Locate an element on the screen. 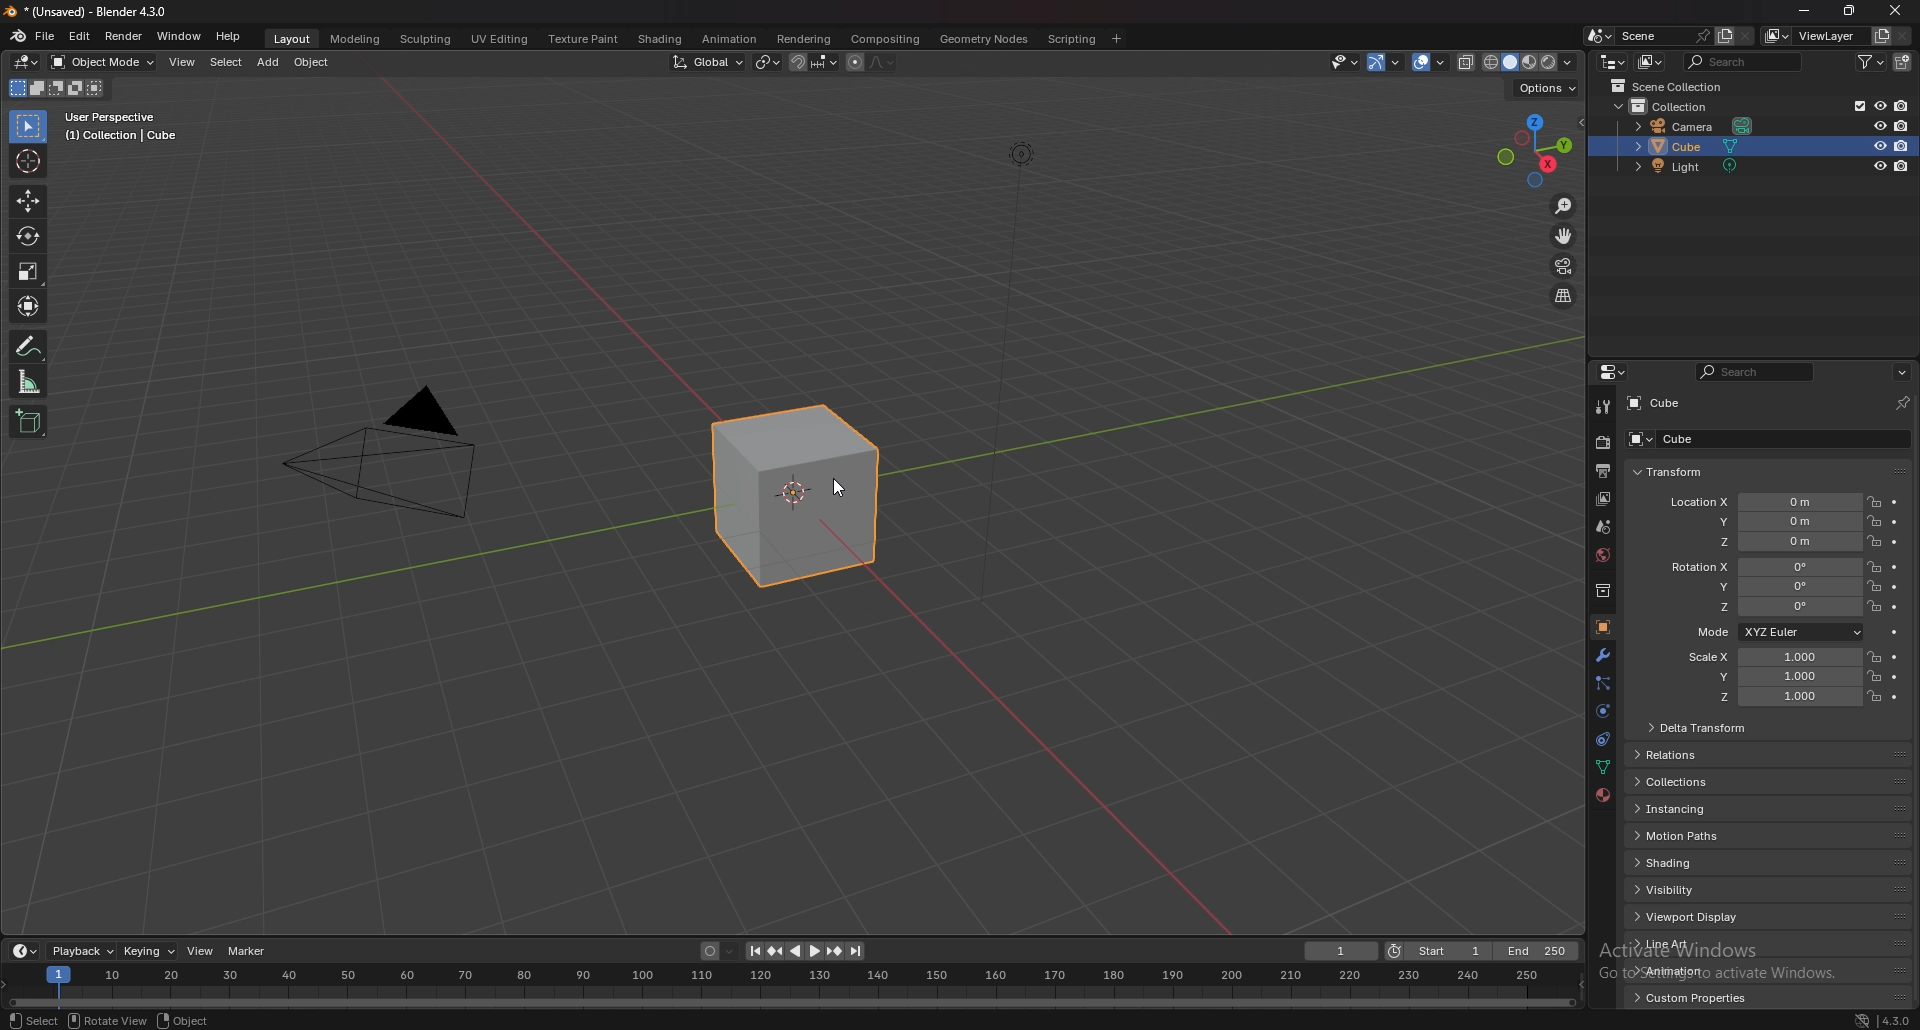 This screenshot has width=1920, height=1030. start is located at coordinates (1441, 953).